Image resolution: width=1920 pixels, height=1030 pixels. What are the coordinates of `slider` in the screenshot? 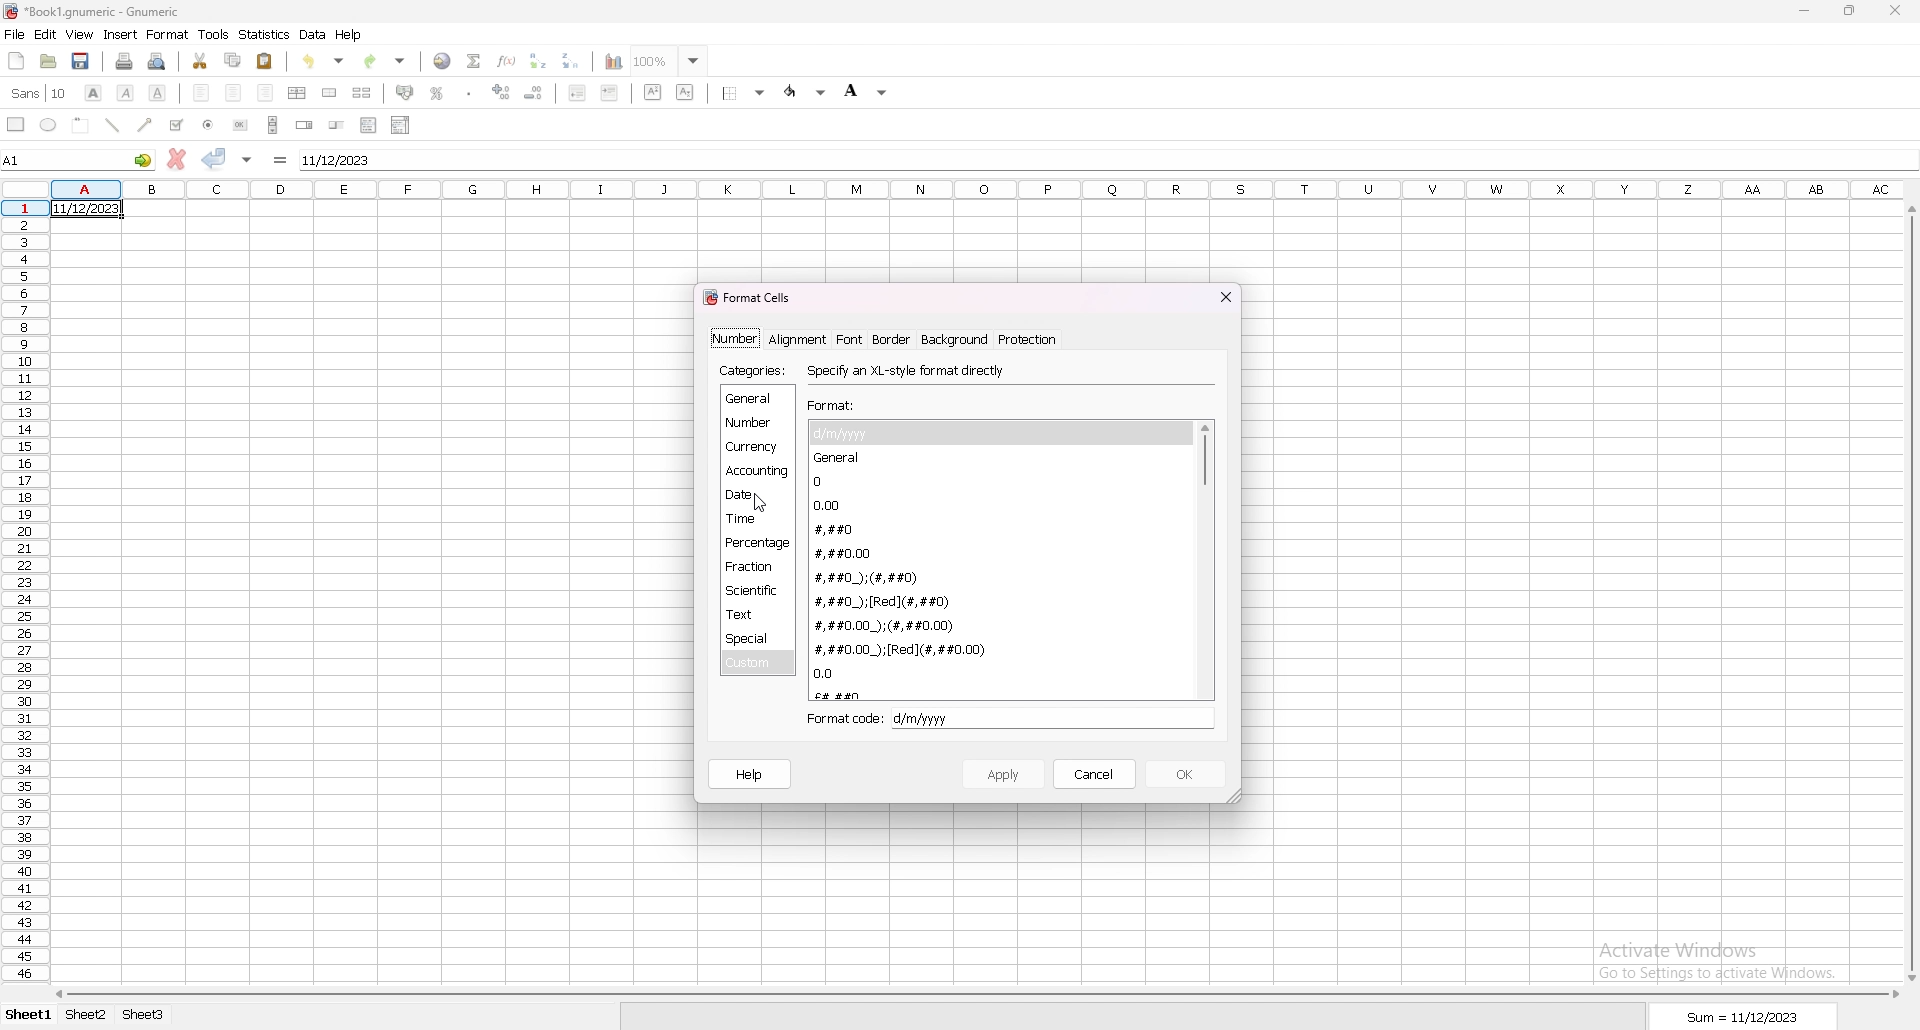 It's located at (335, 126).